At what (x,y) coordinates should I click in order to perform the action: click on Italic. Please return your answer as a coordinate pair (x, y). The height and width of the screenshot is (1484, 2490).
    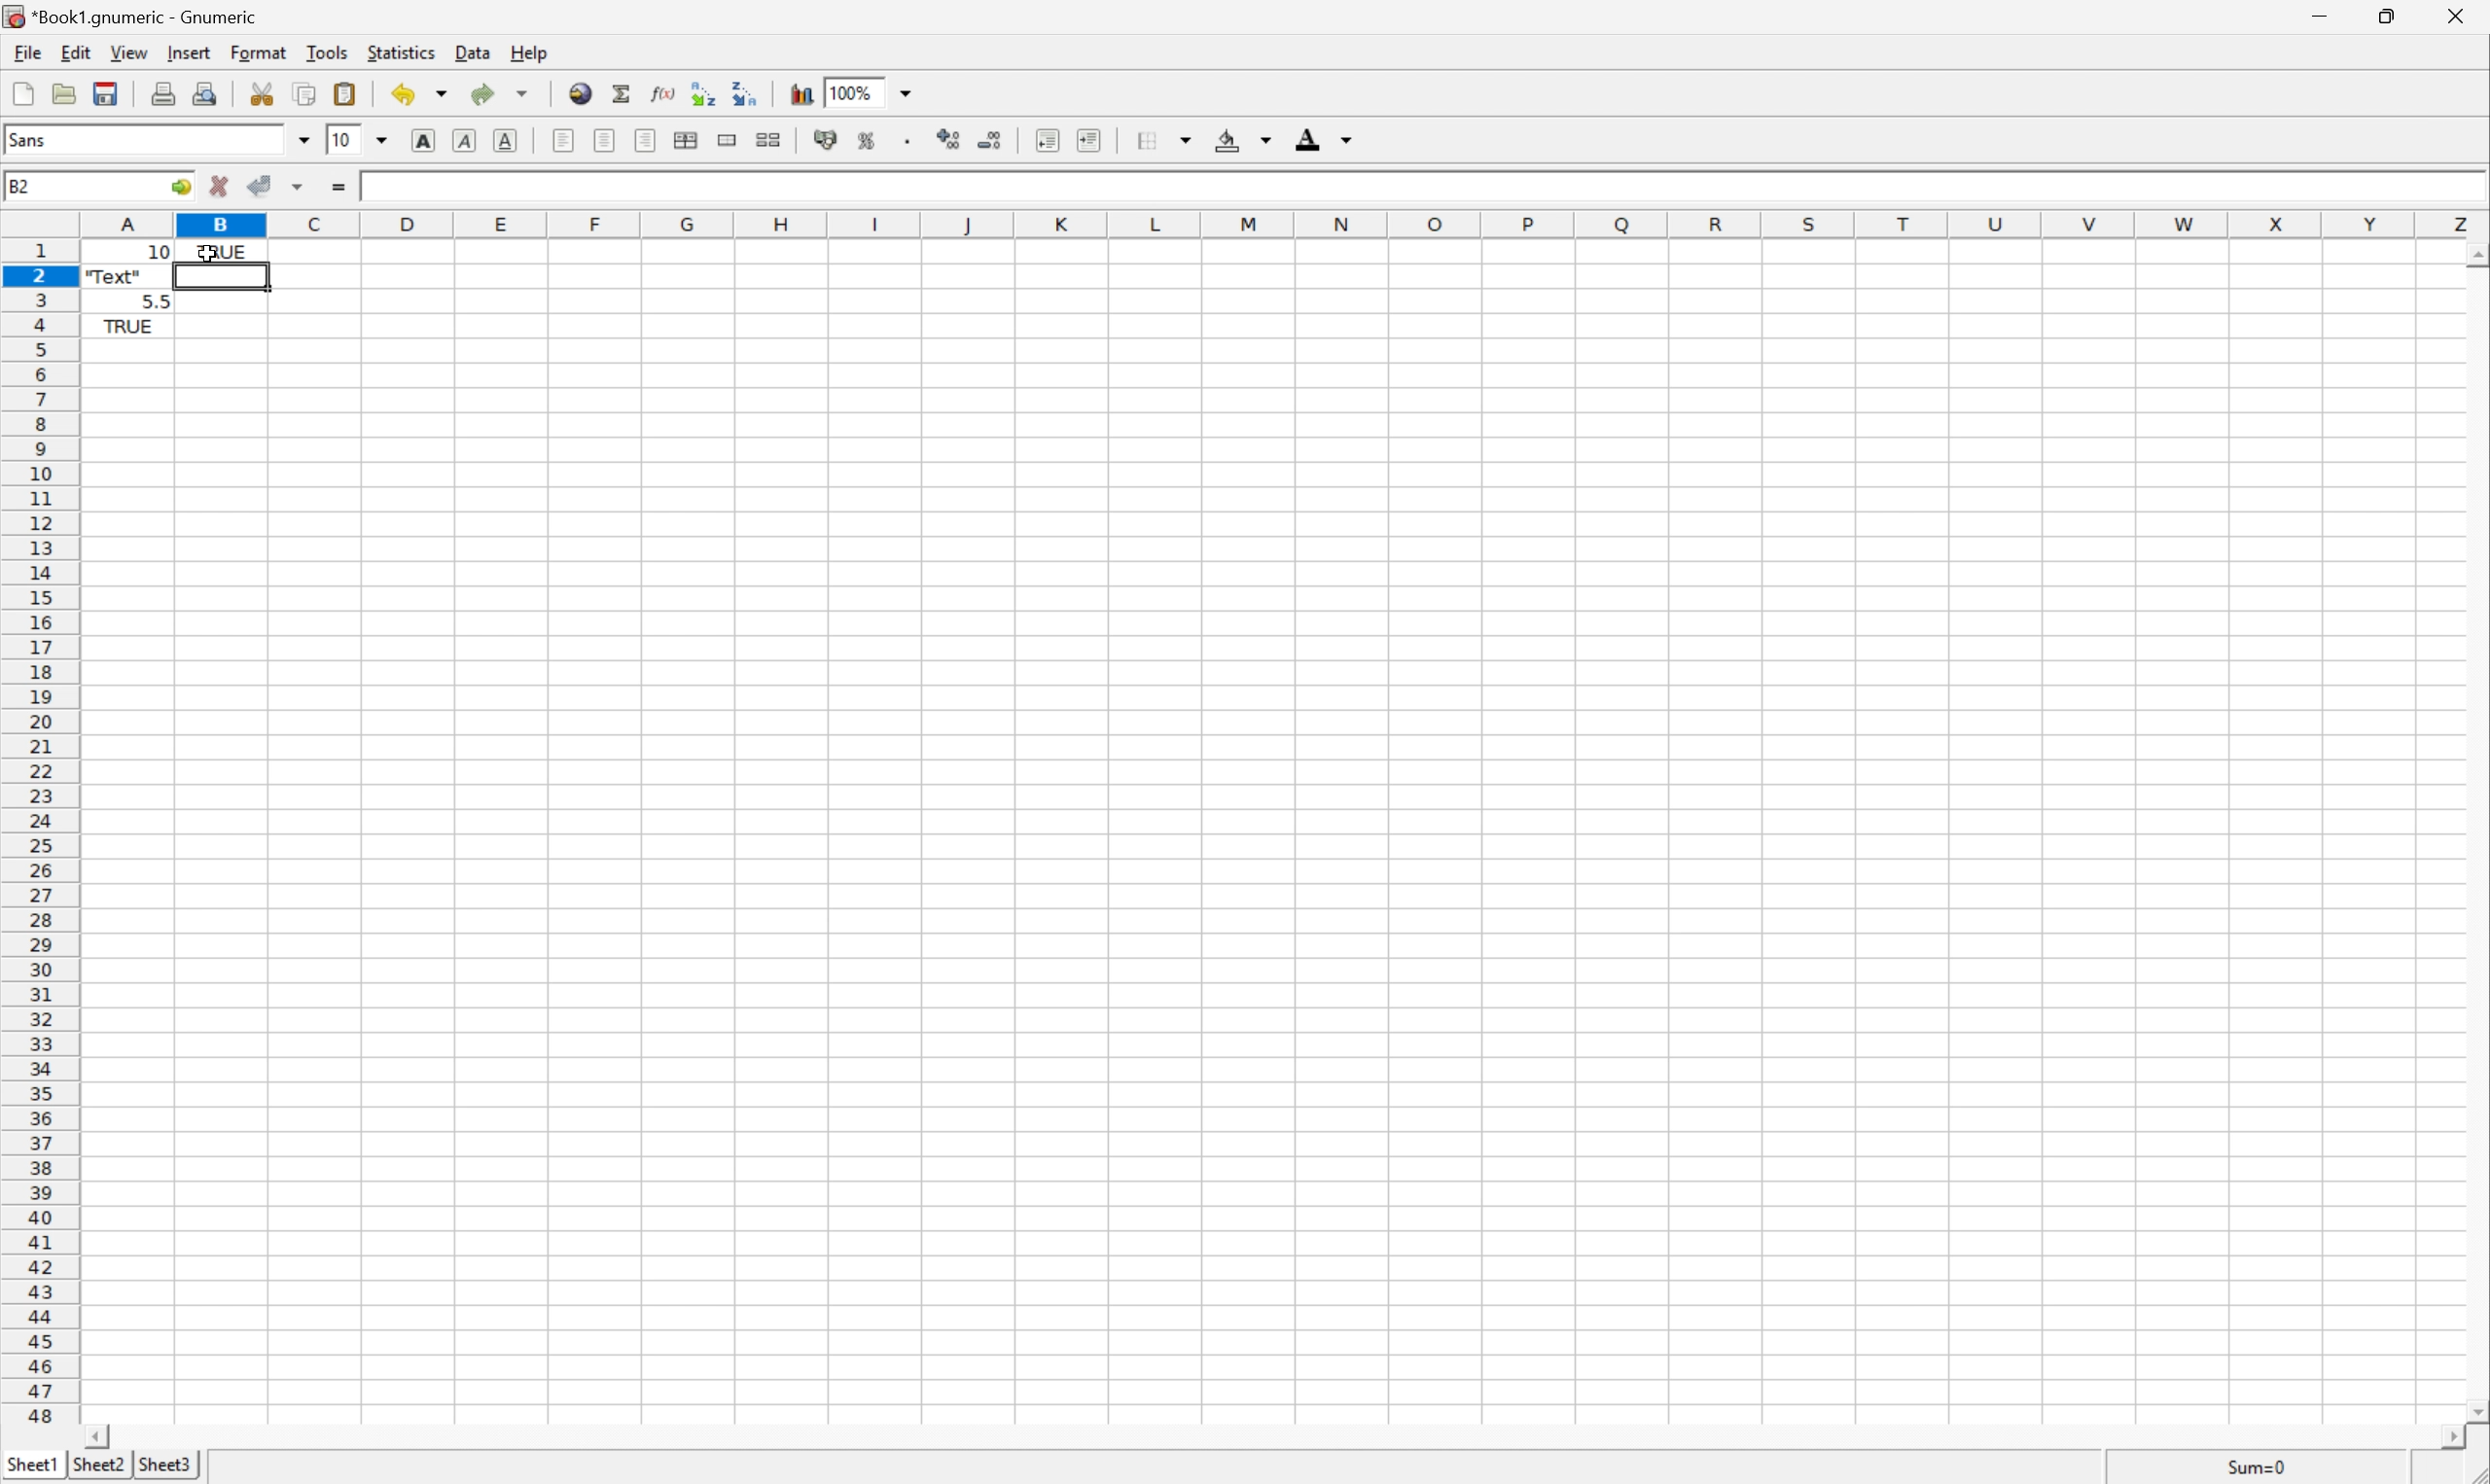
    Looking at the image, I should click on (462, 141).